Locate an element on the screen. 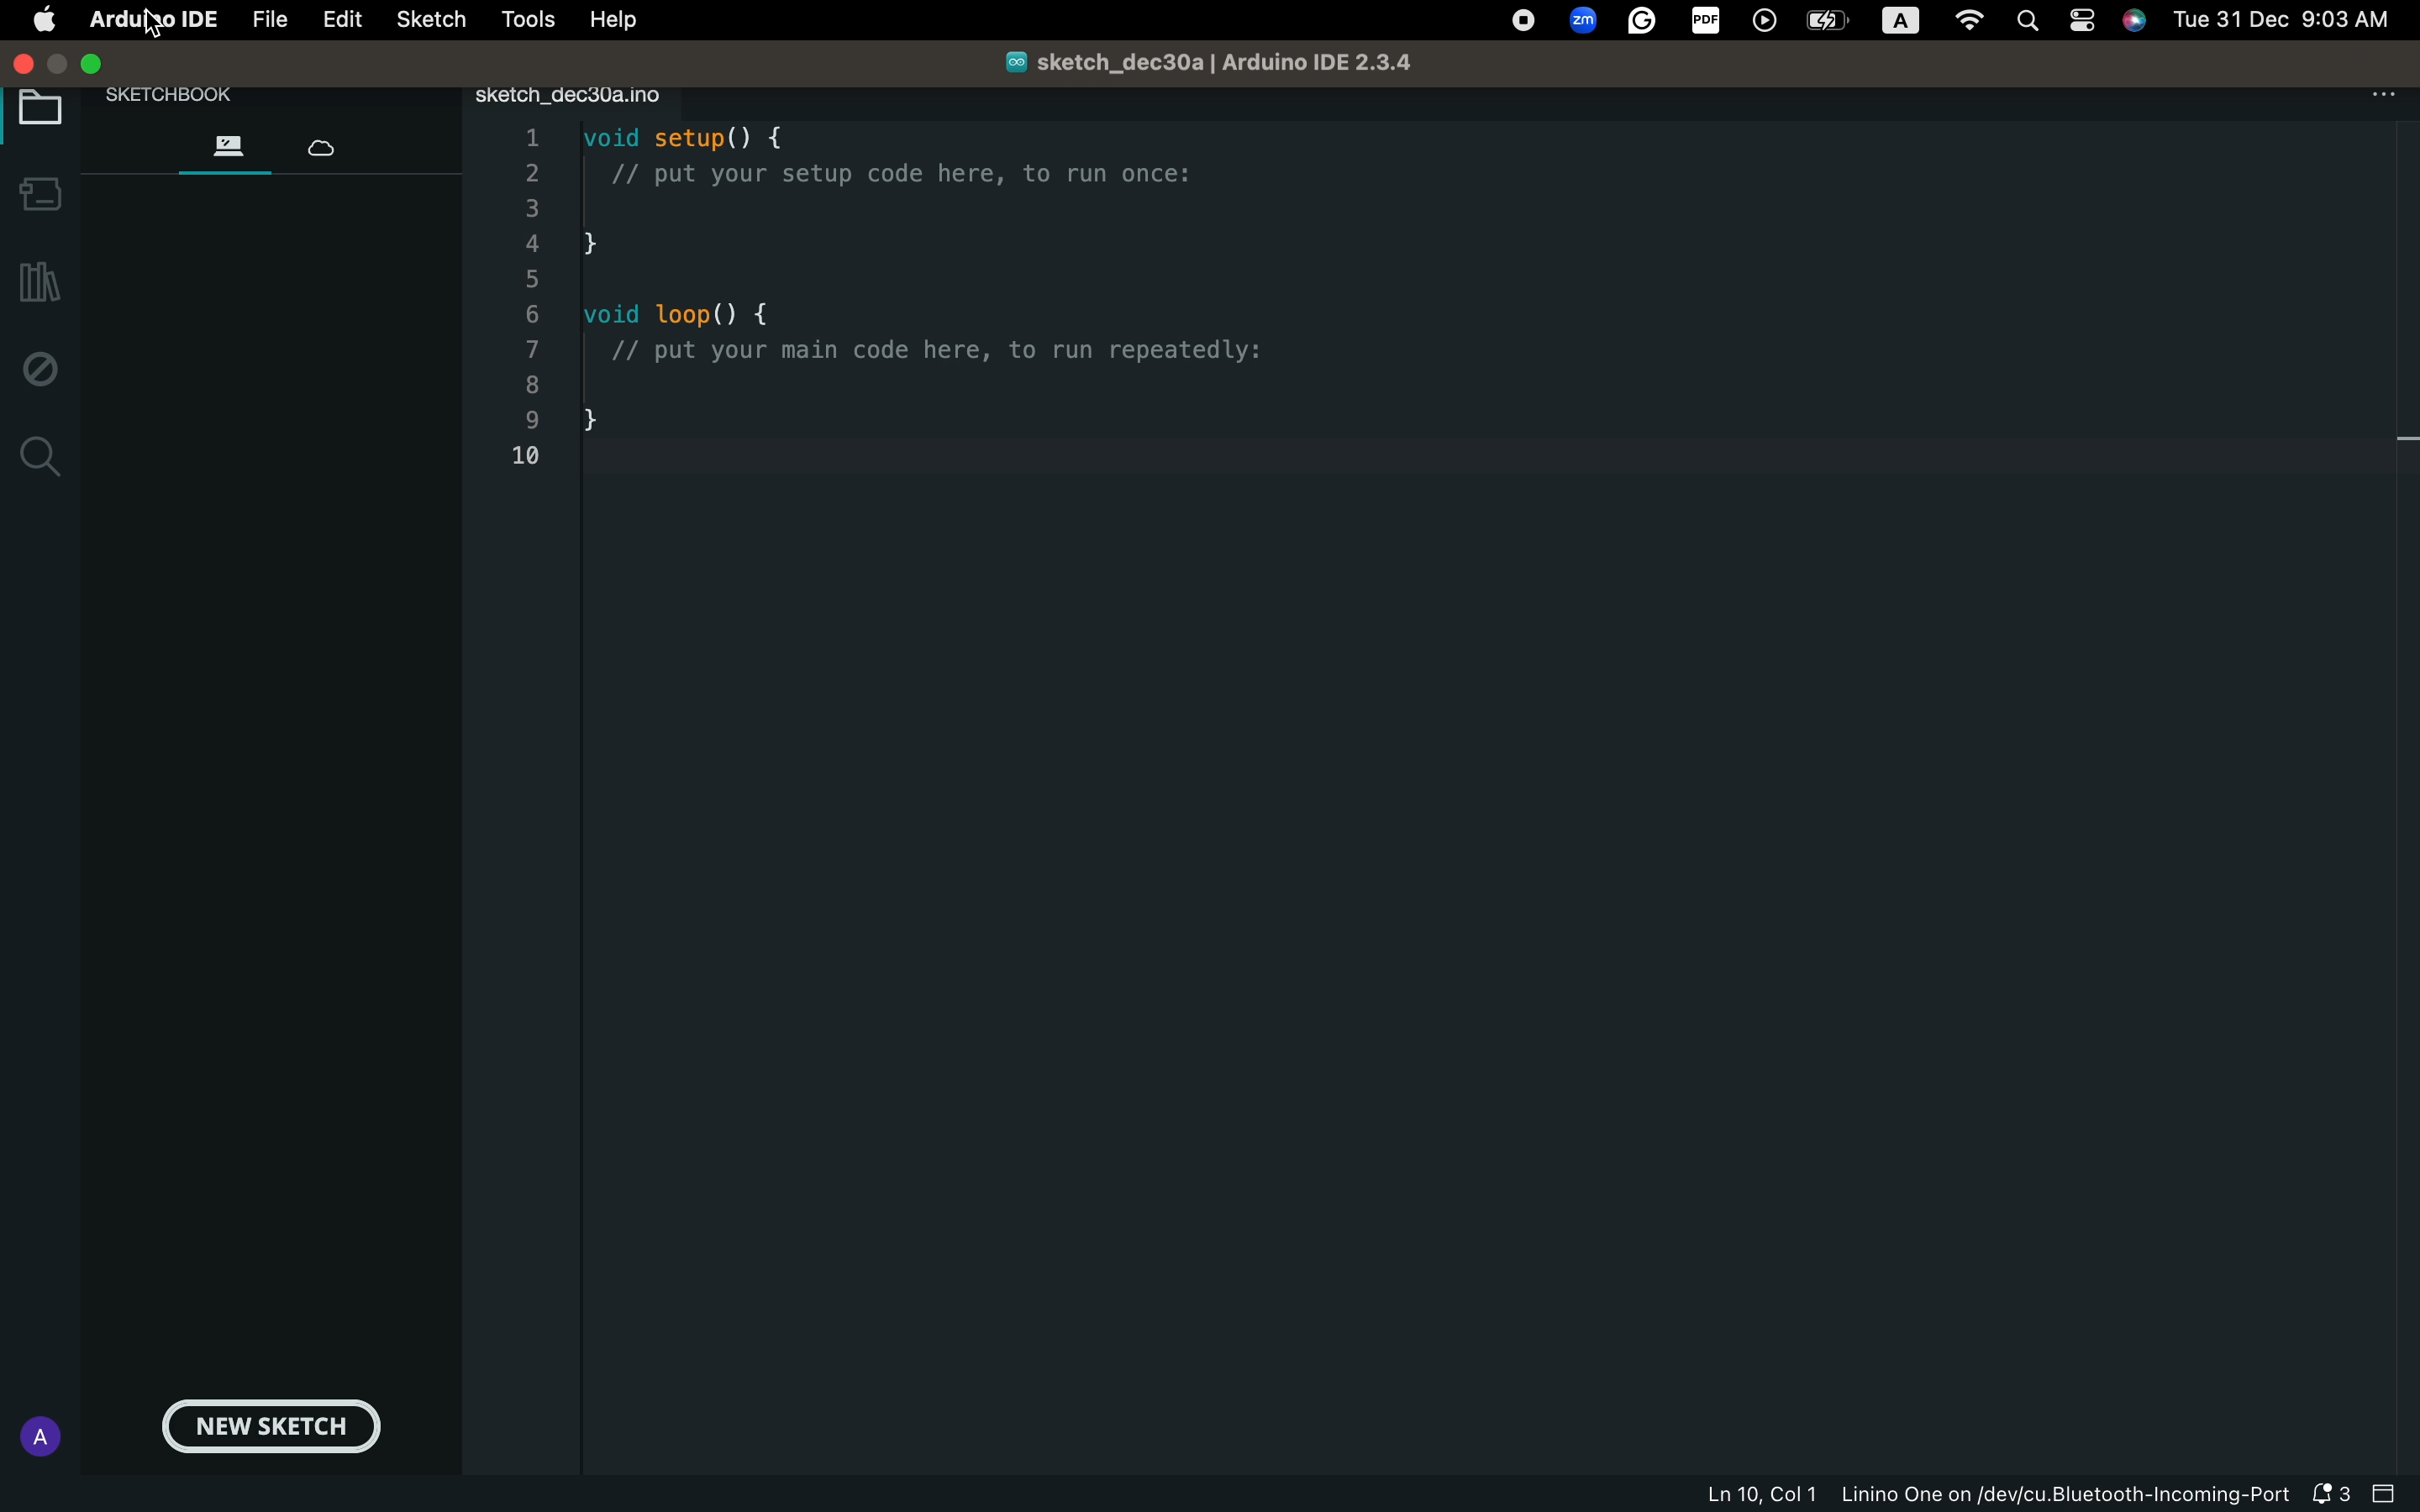  help is located at coordinates (613, 19).